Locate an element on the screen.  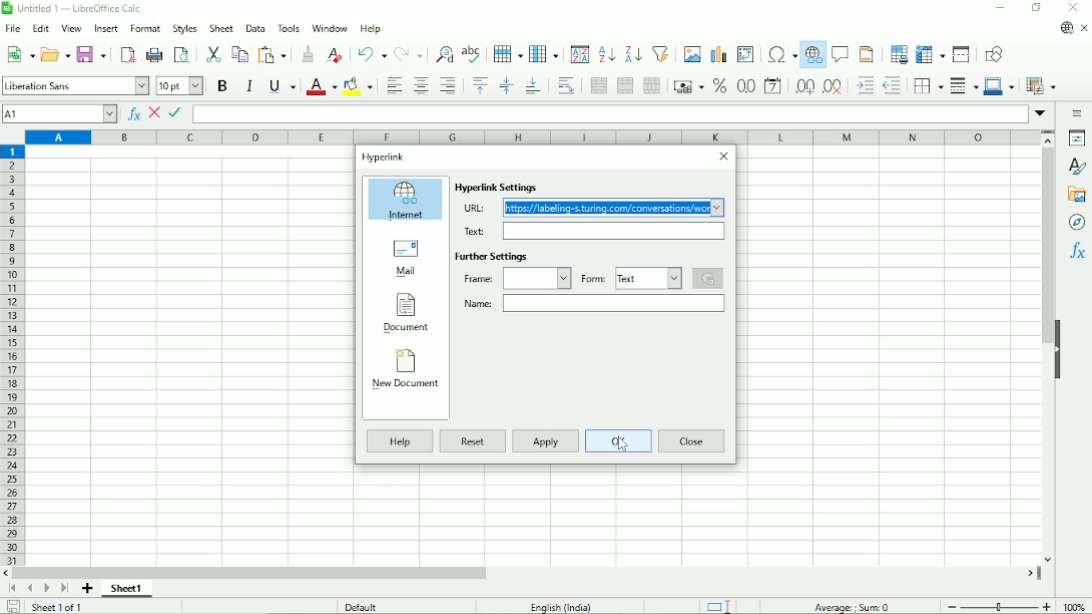
Bold is located at coordinates (222, 85).